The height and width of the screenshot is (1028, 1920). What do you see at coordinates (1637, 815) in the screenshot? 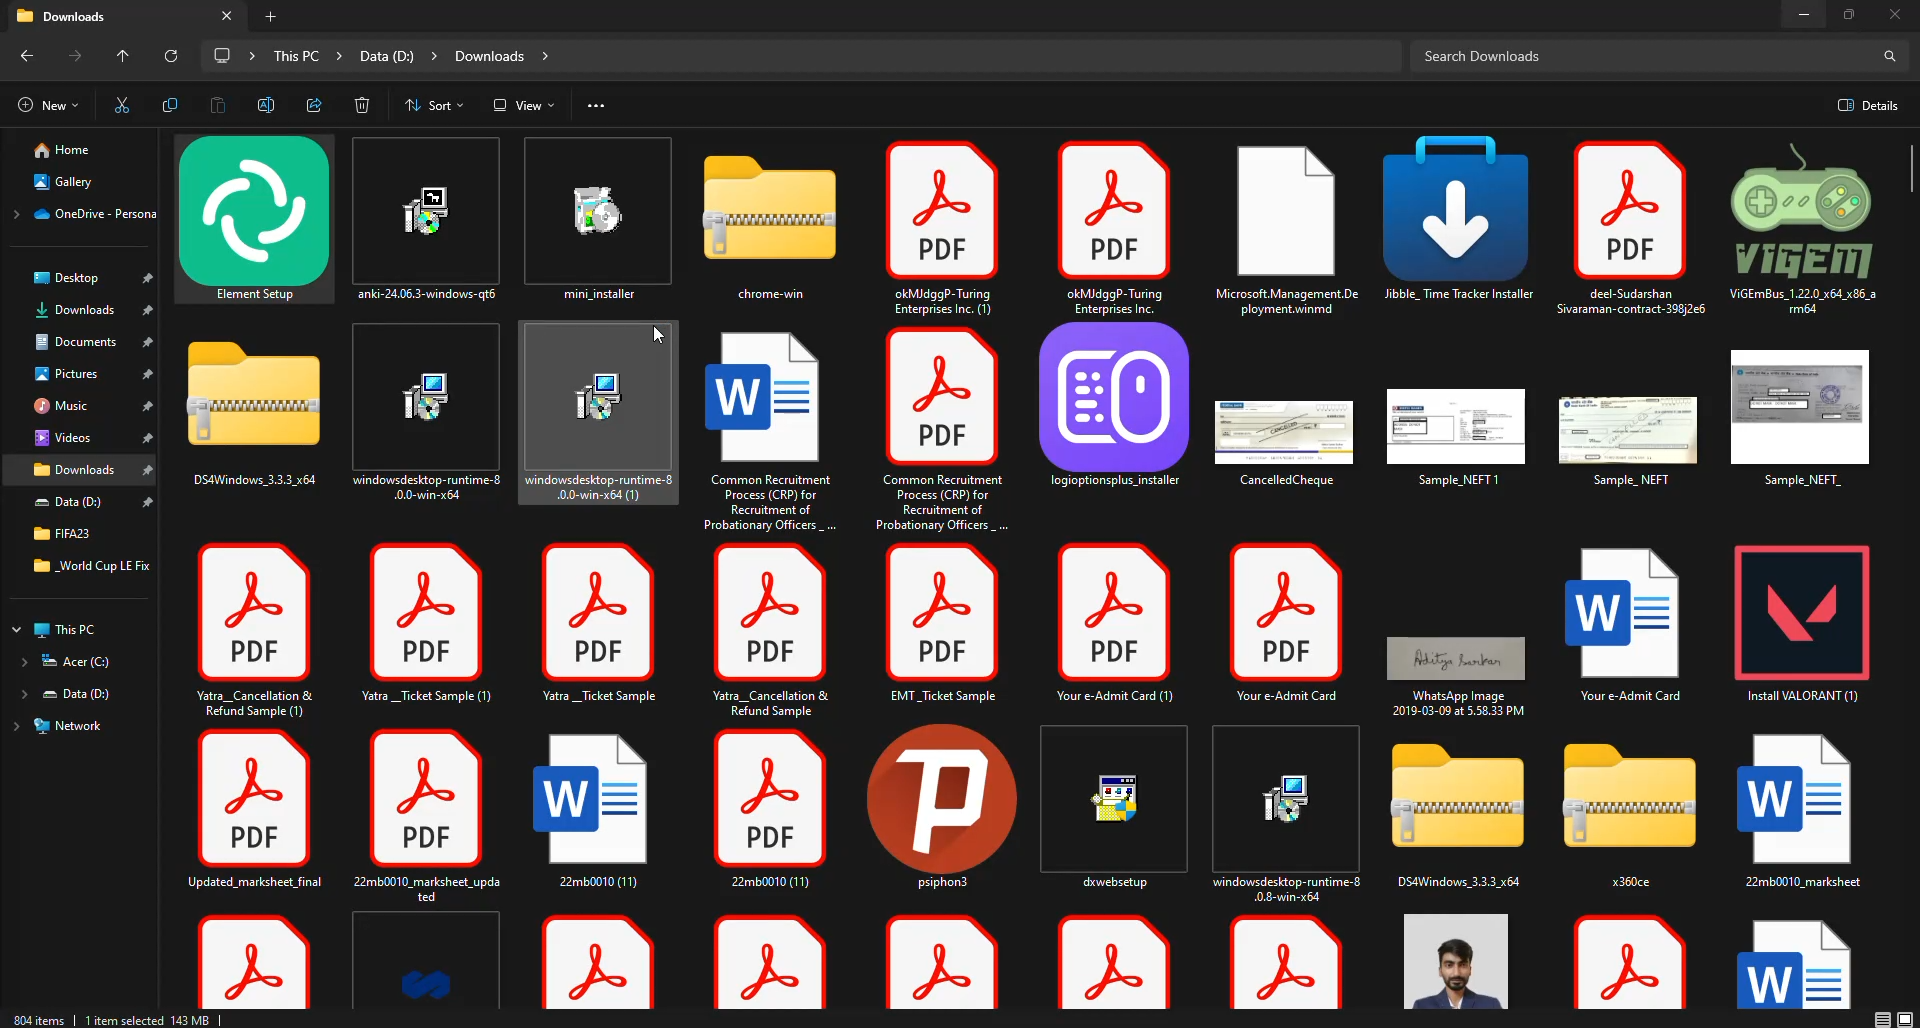
I see `folder` at bounding box center [1637, 815].